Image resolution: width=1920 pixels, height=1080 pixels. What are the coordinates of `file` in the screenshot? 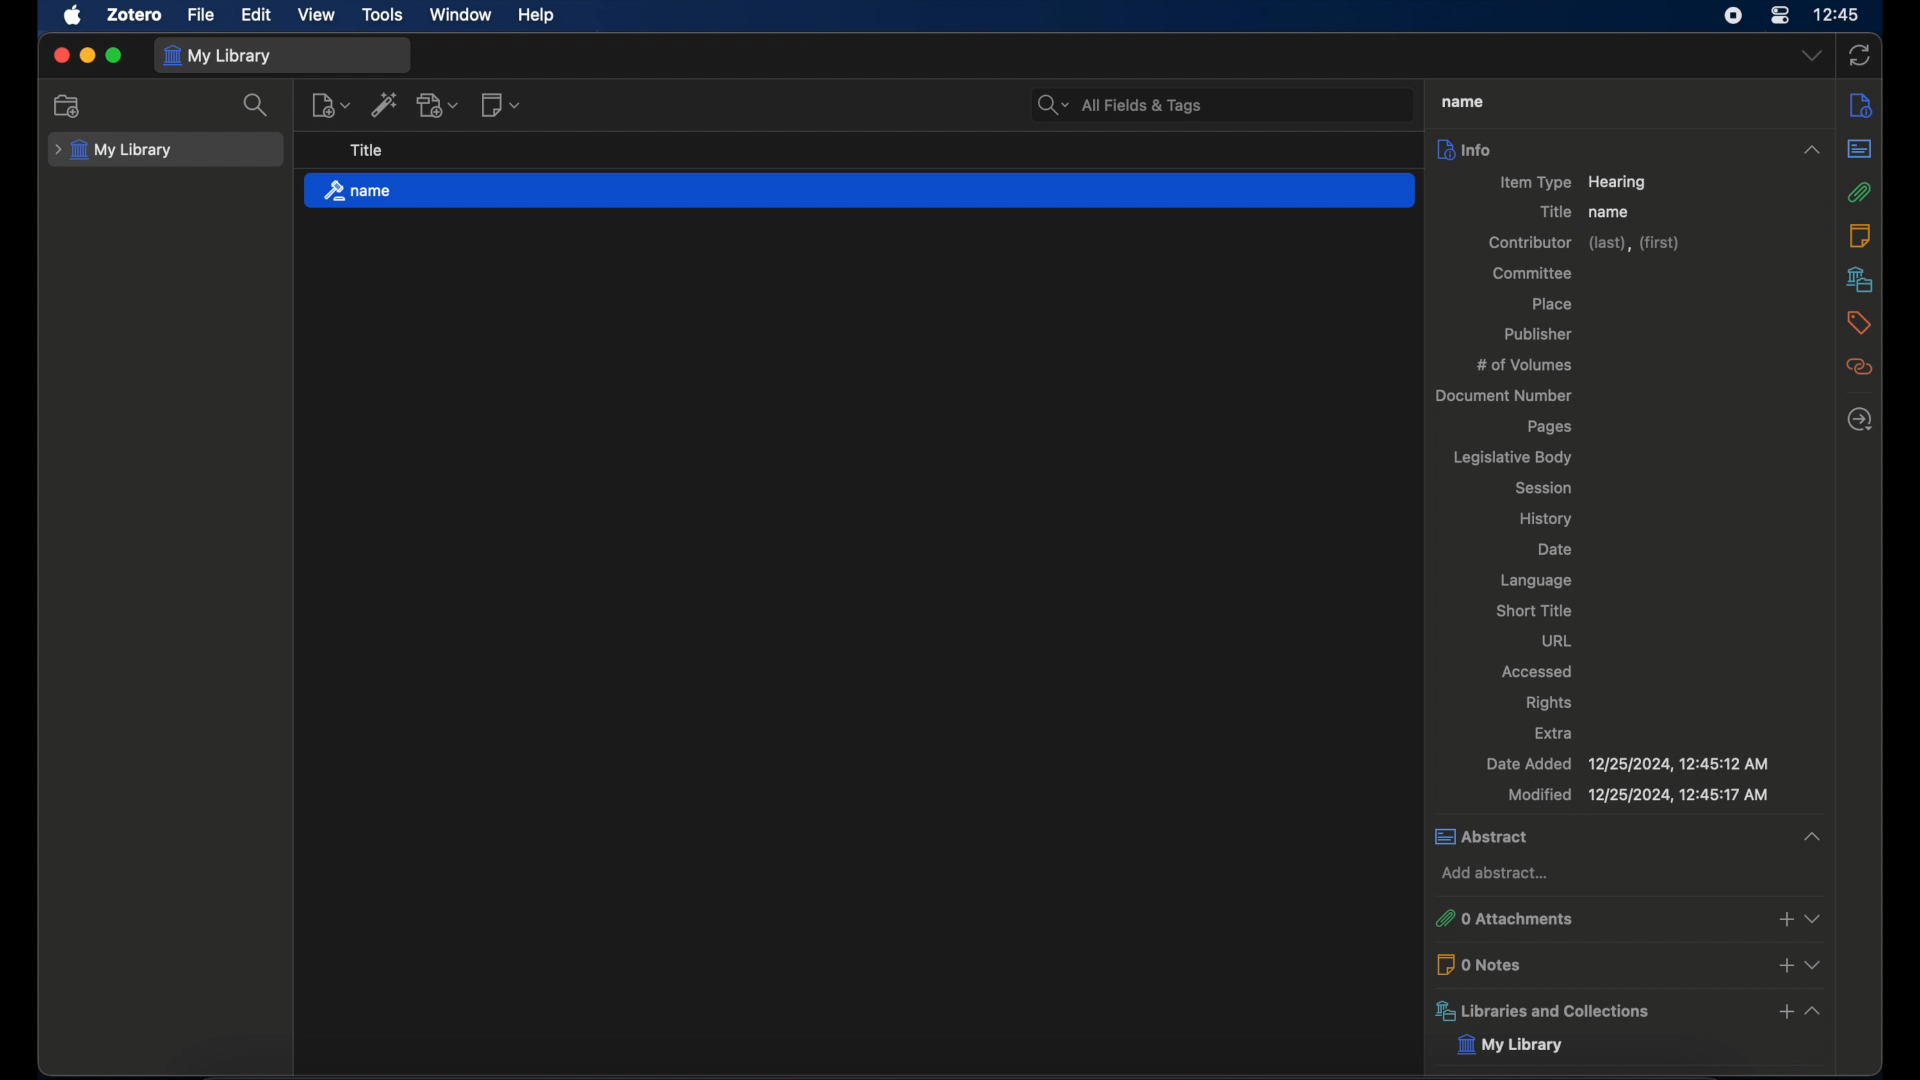 It's located at (203, 15).